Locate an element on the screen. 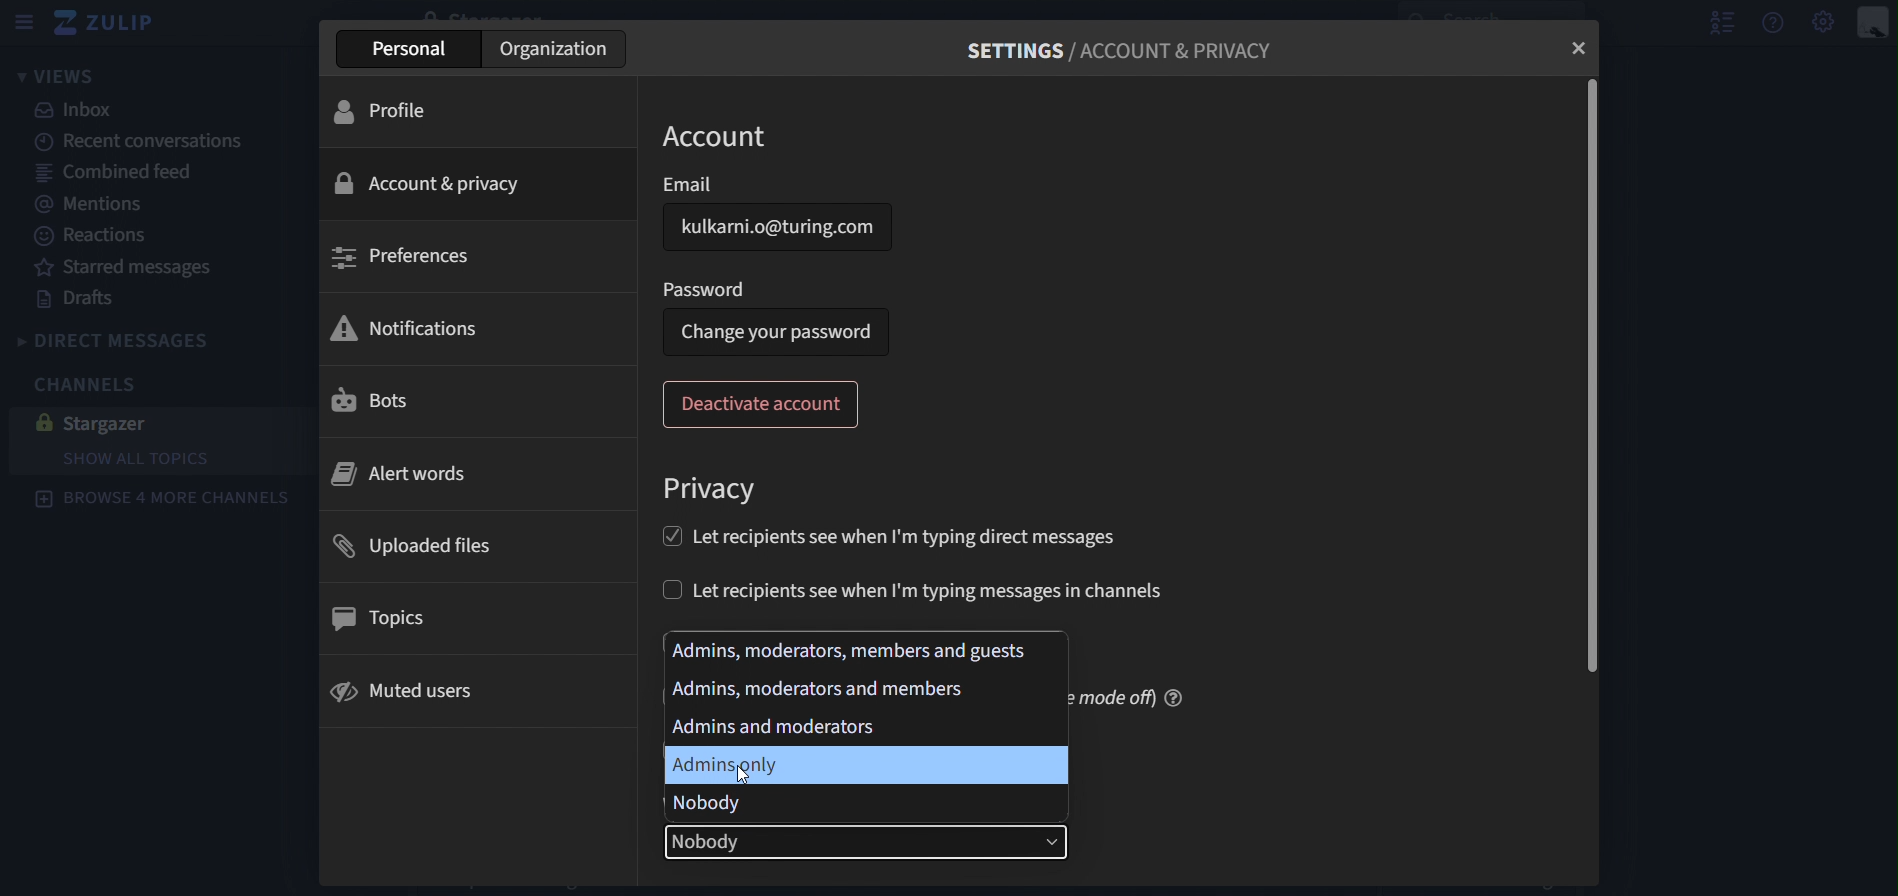 The height and width of the screenshot is (896, 1898). inbox is located at coordinates (81, 113).